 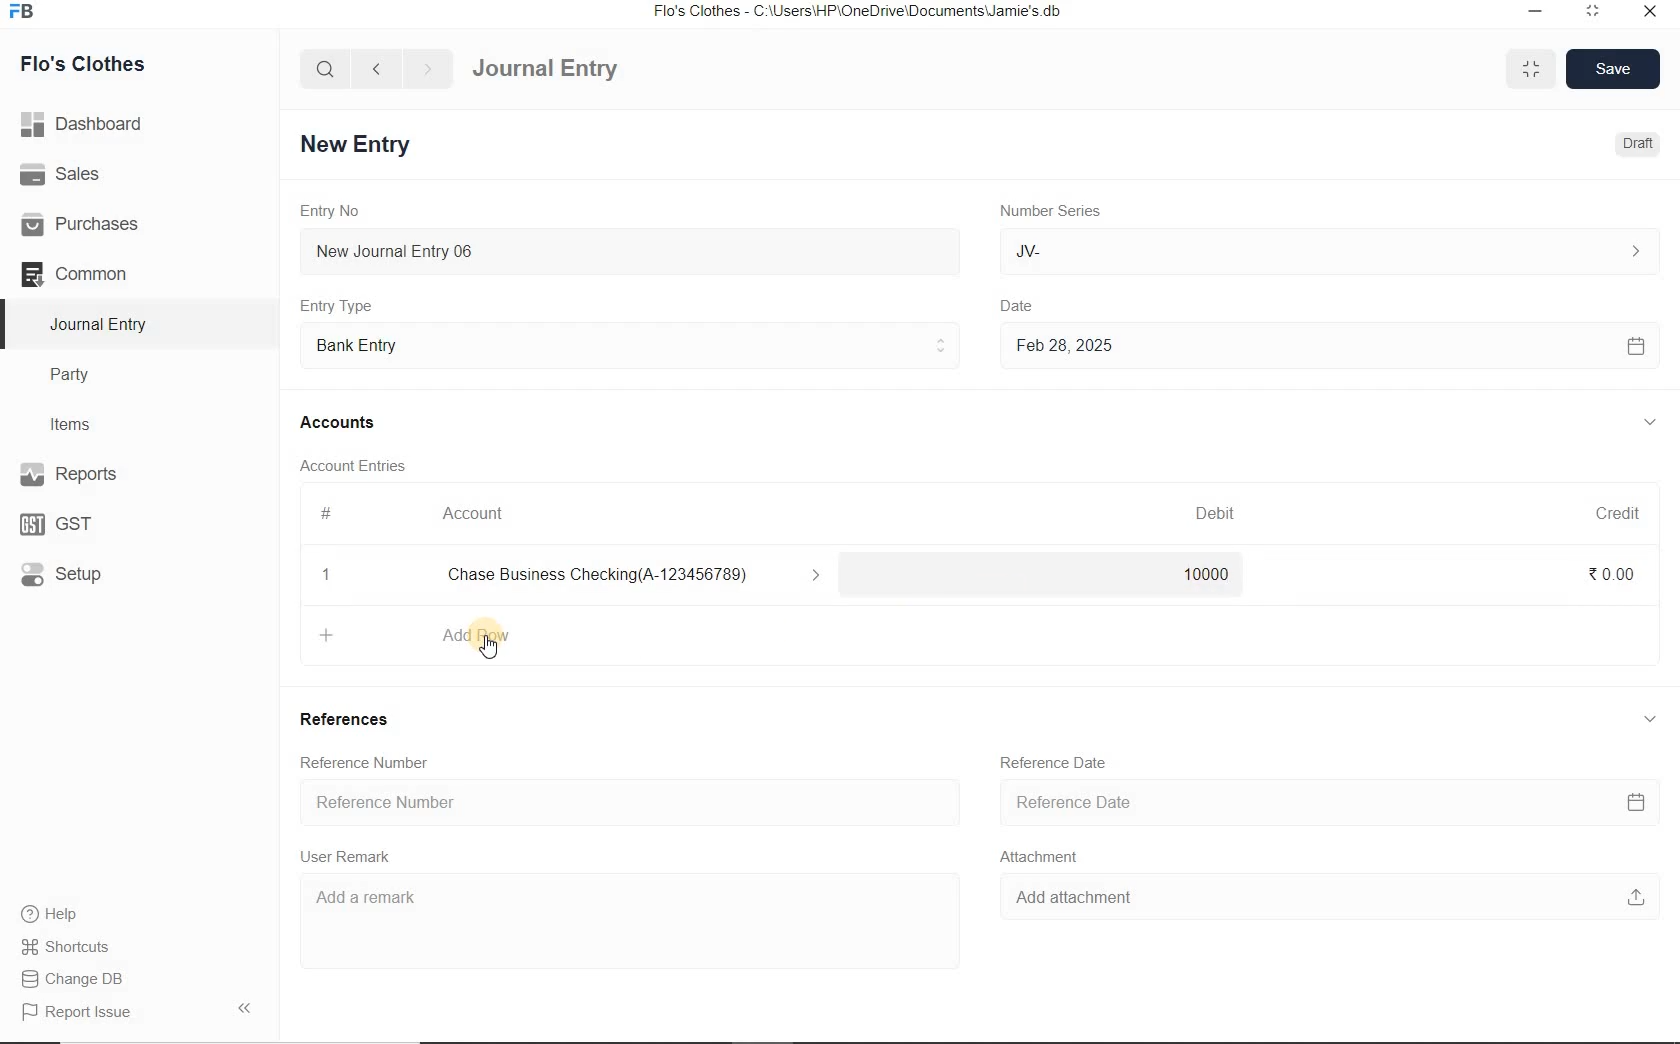 I want to click on Reference Date, so click(x=1326, y=804).